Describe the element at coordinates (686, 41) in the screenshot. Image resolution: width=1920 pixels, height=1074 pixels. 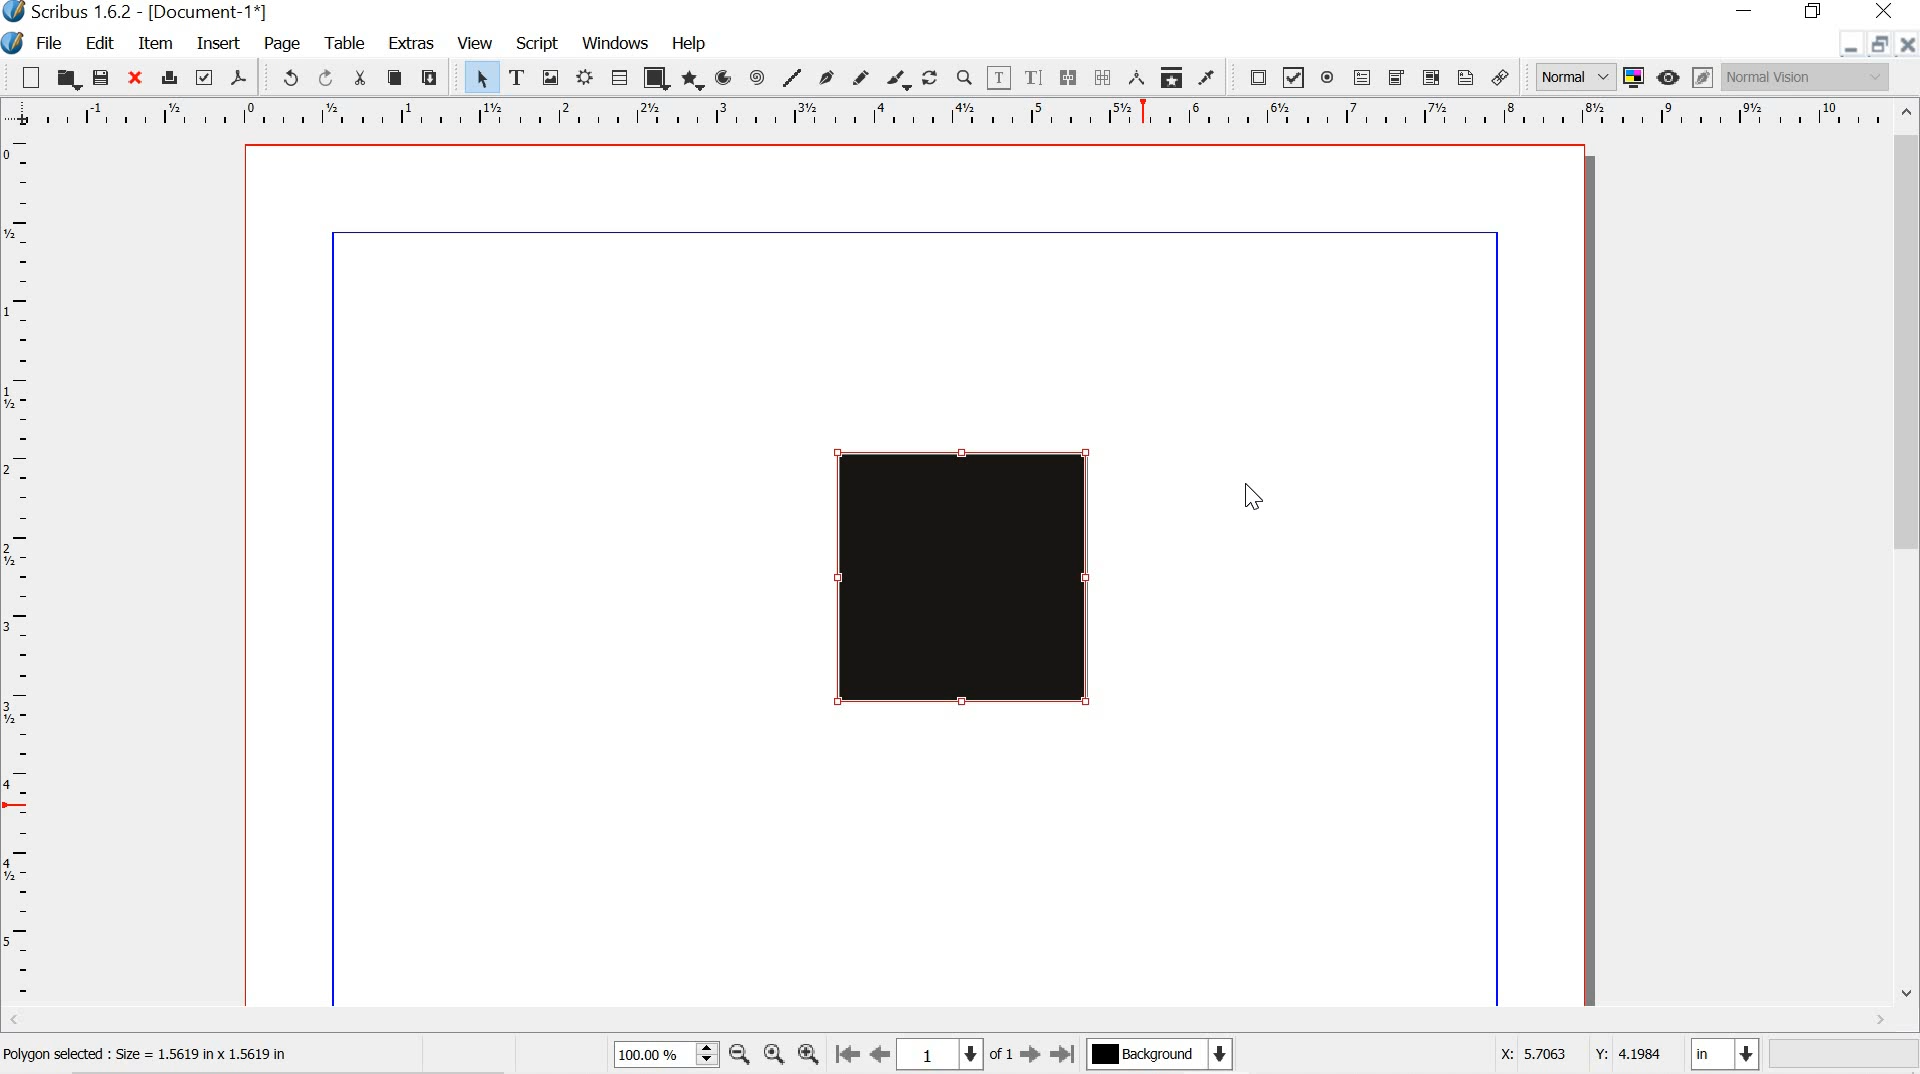
I see `help` at that location.